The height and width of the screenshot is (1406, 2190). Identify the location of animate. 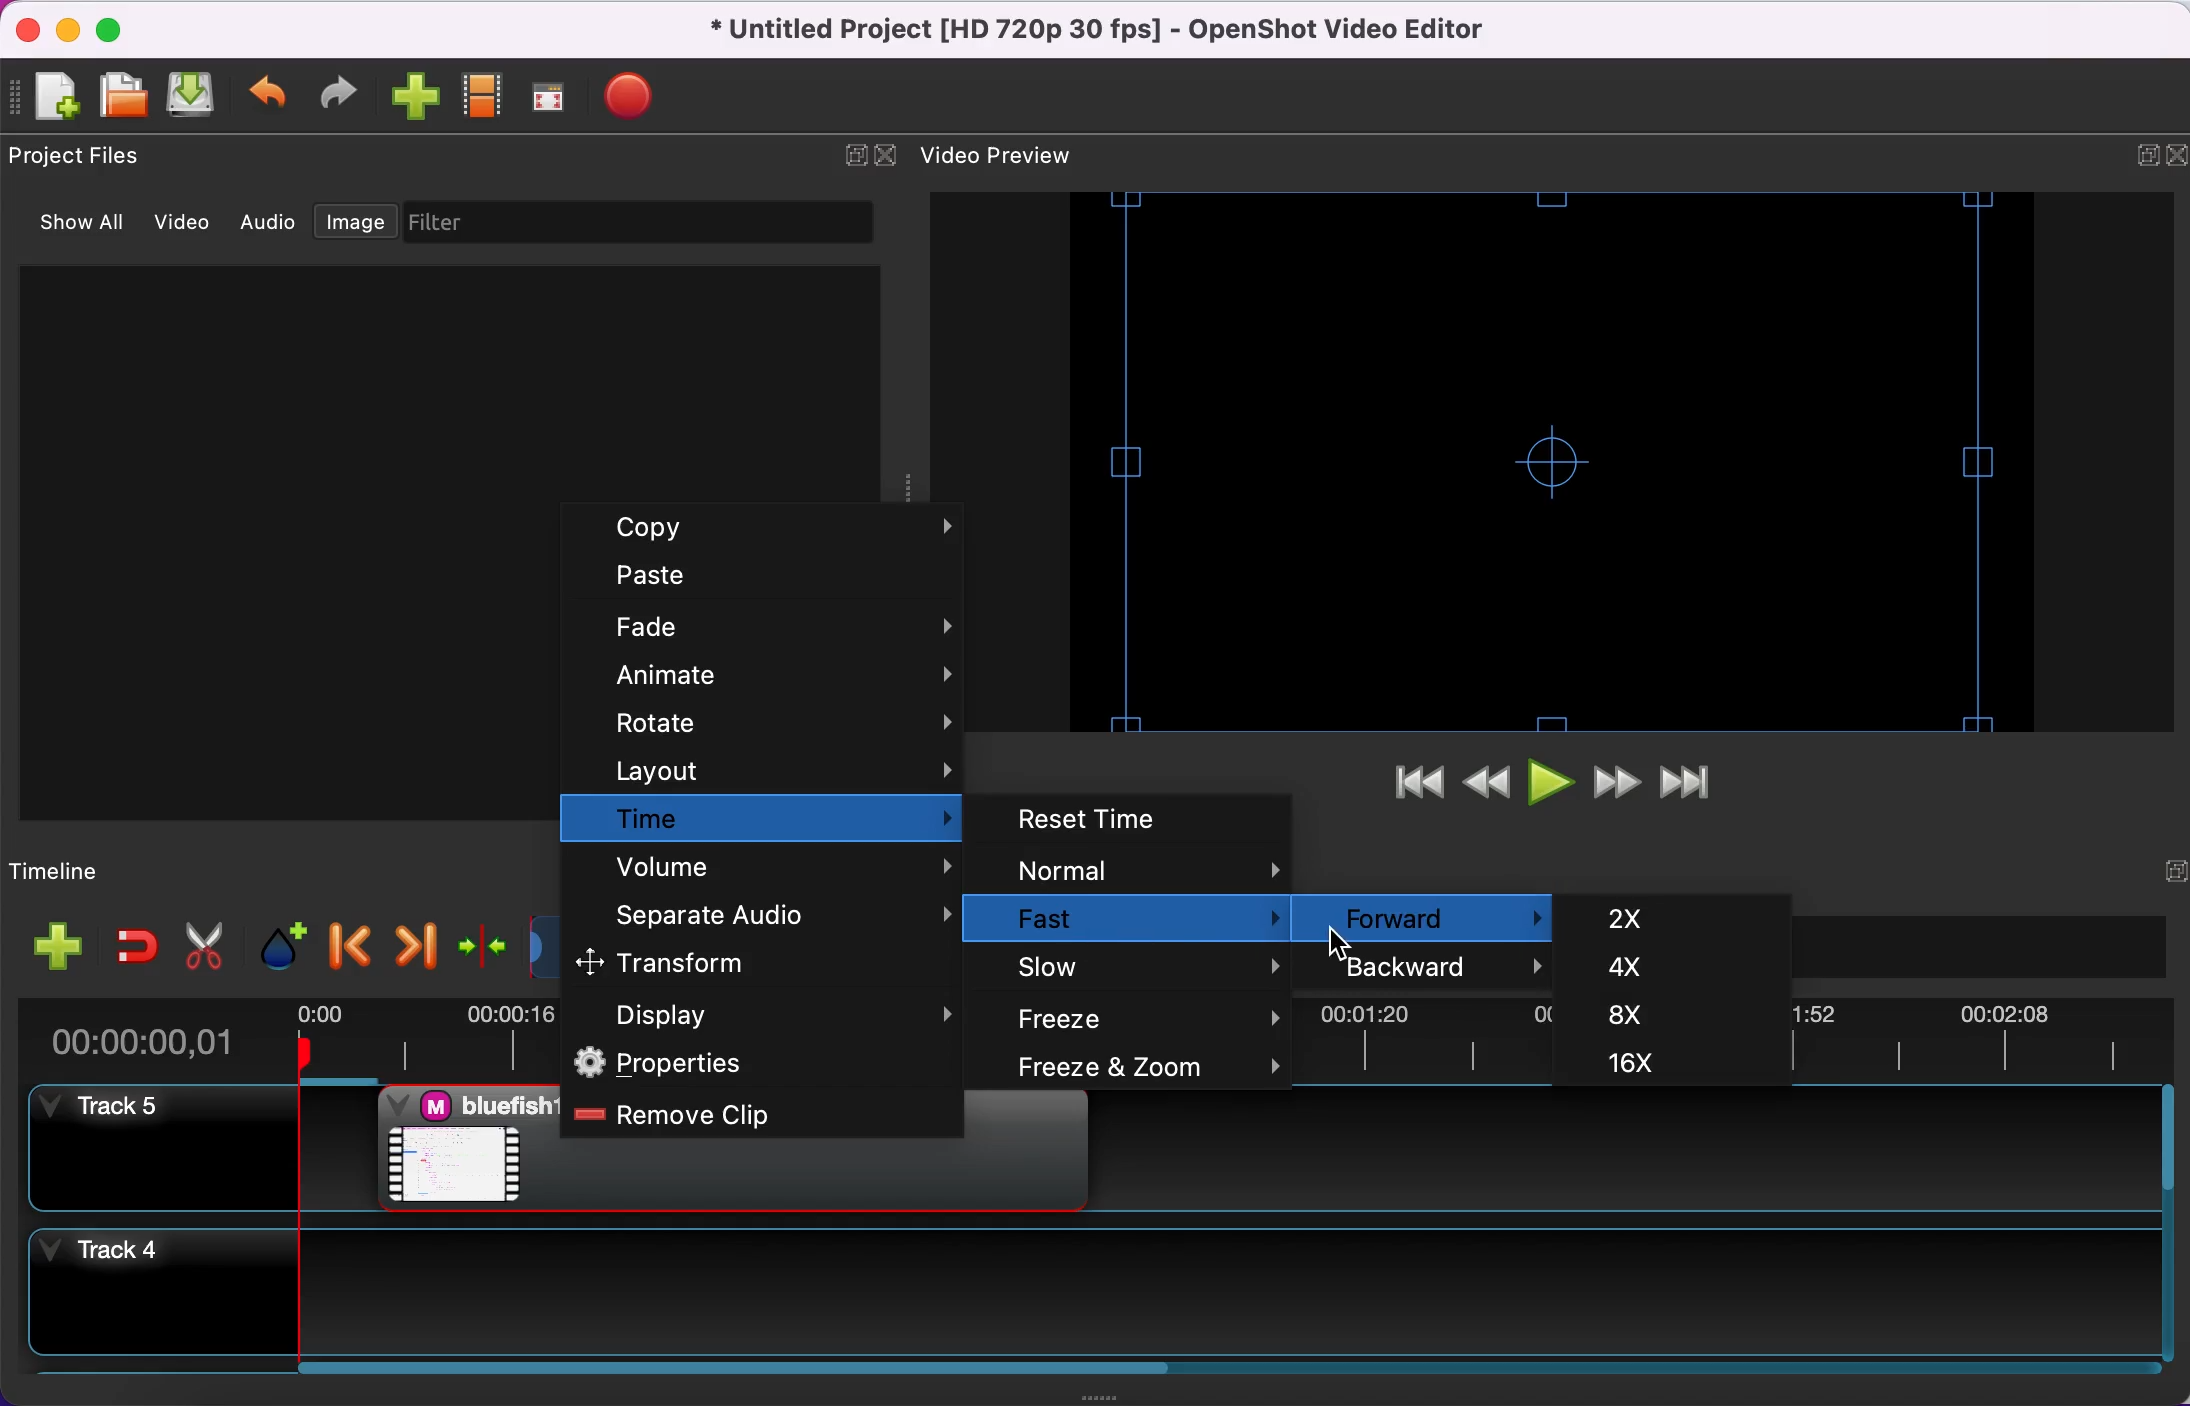
(780, 679).